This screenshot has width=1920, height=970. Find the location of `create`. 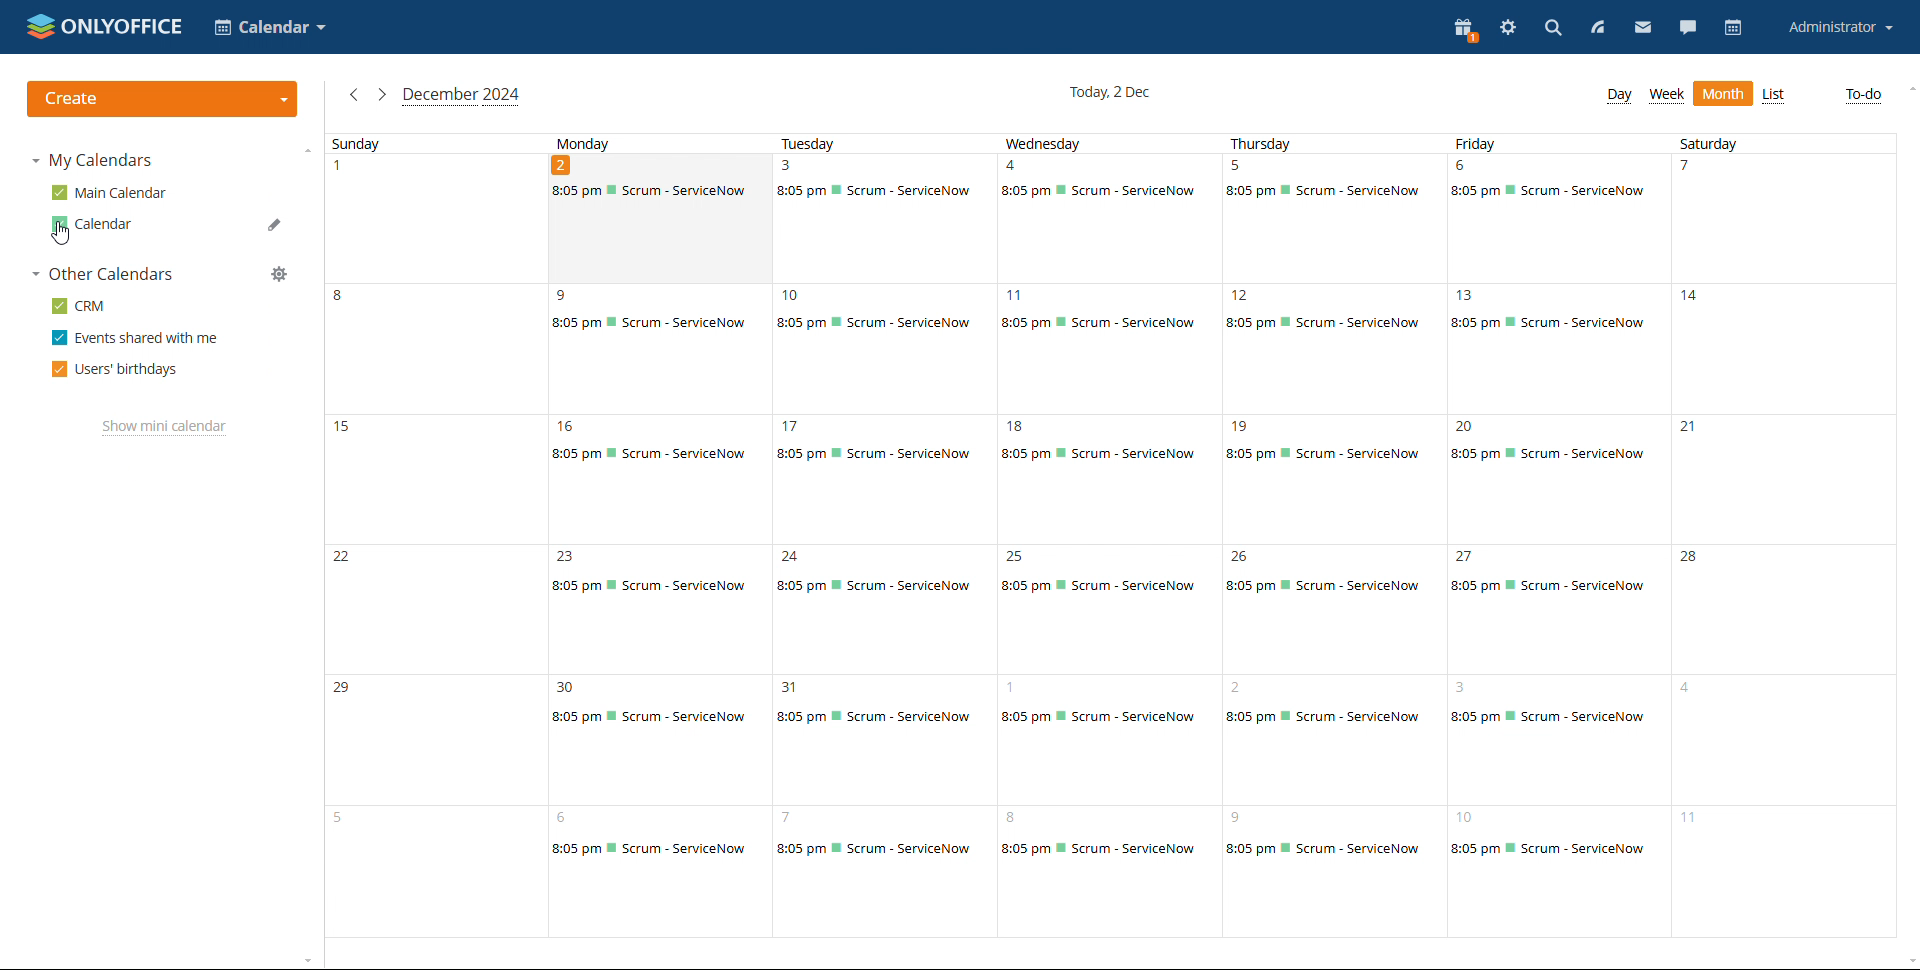

create is located at coordinates (163, 99).